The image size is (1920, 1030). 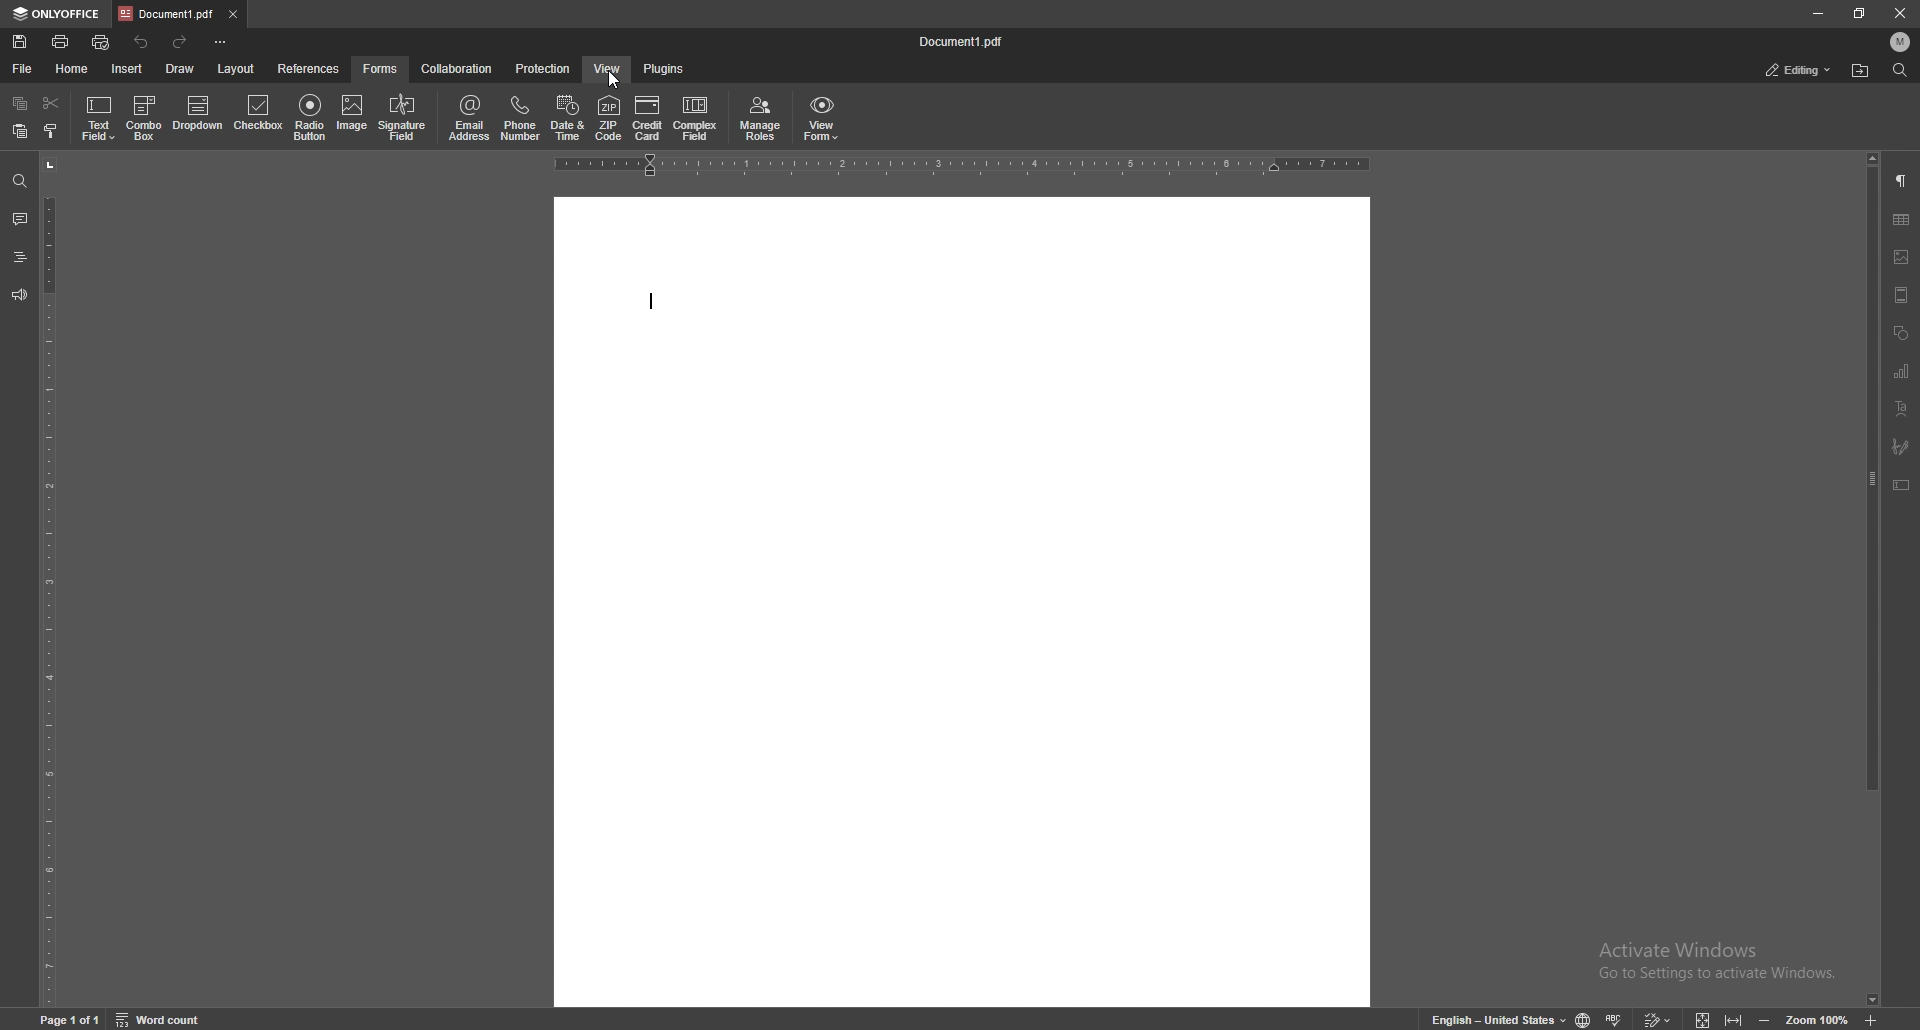 I want to click on file name, so click(x=966, y=43).